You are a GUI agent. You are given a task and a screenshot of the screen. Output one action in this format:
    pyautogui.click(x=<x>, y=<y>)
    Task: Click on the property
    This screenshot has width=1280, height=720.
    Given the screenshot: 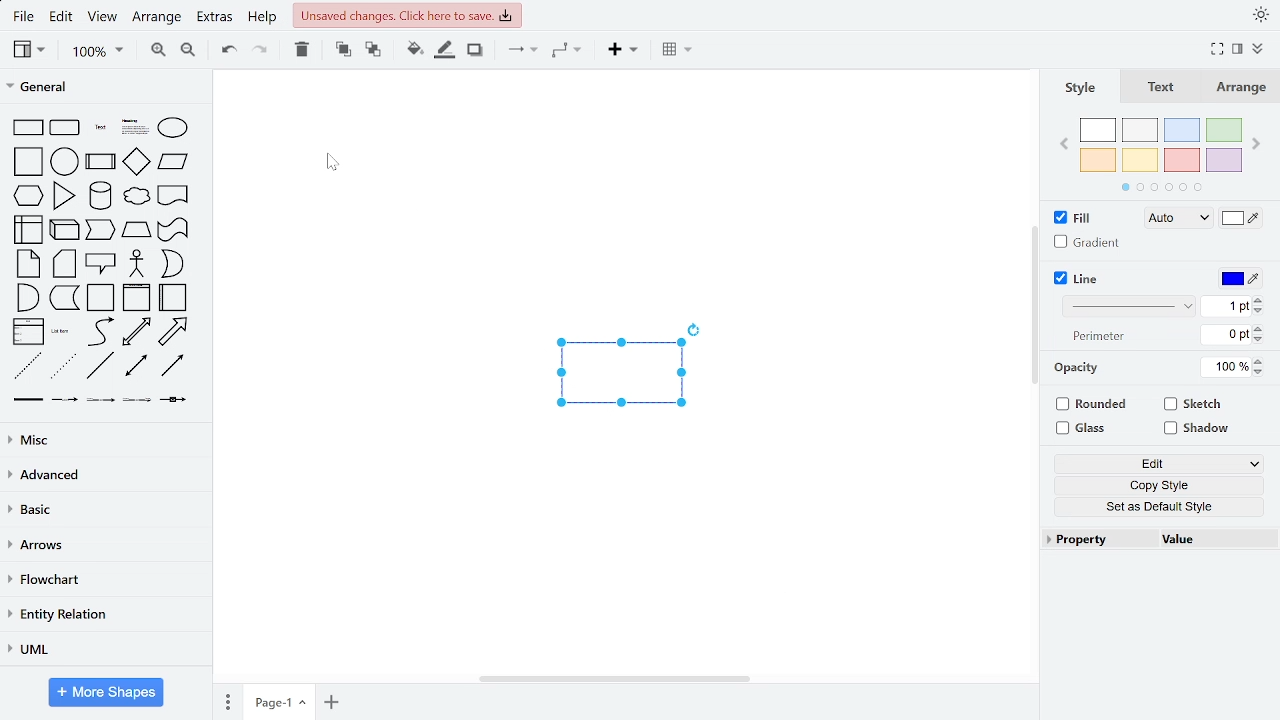 What is the action you would take?
    pyautogui.click(x=1097, y=539)
    